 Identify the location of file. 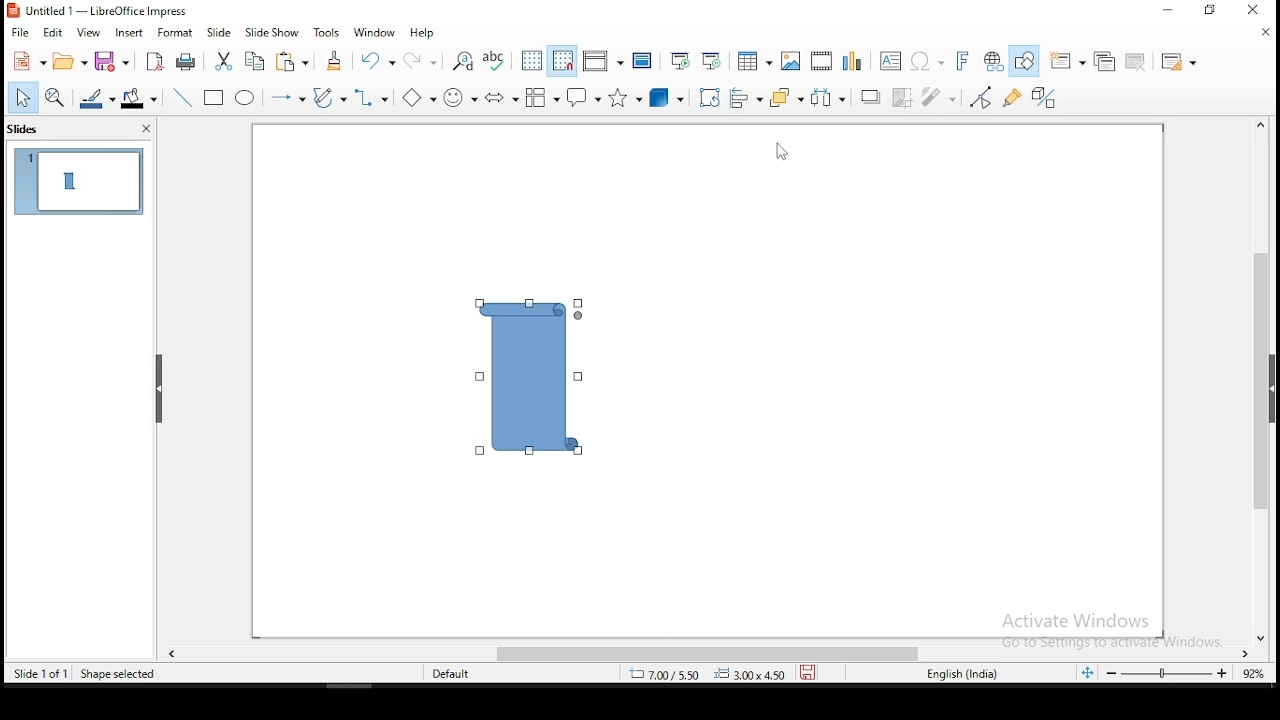
(19, 33).